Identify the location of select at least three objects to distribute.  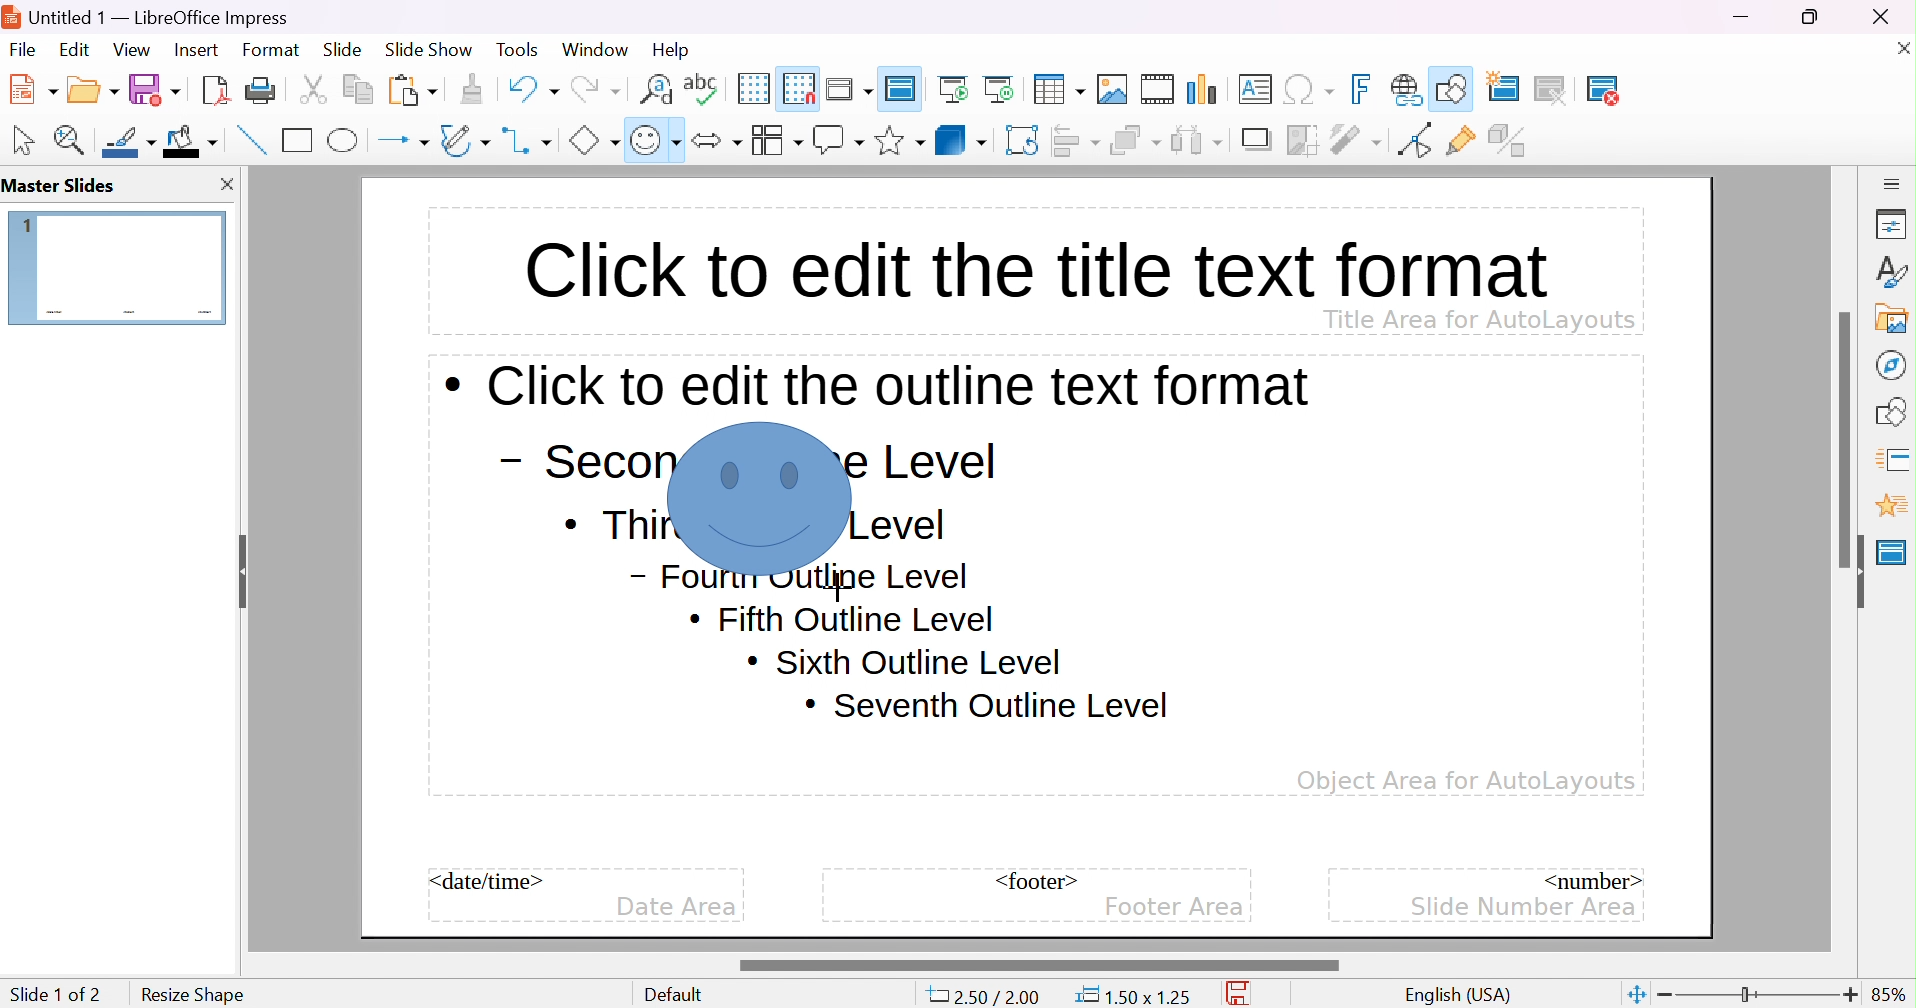
(1198, 139).